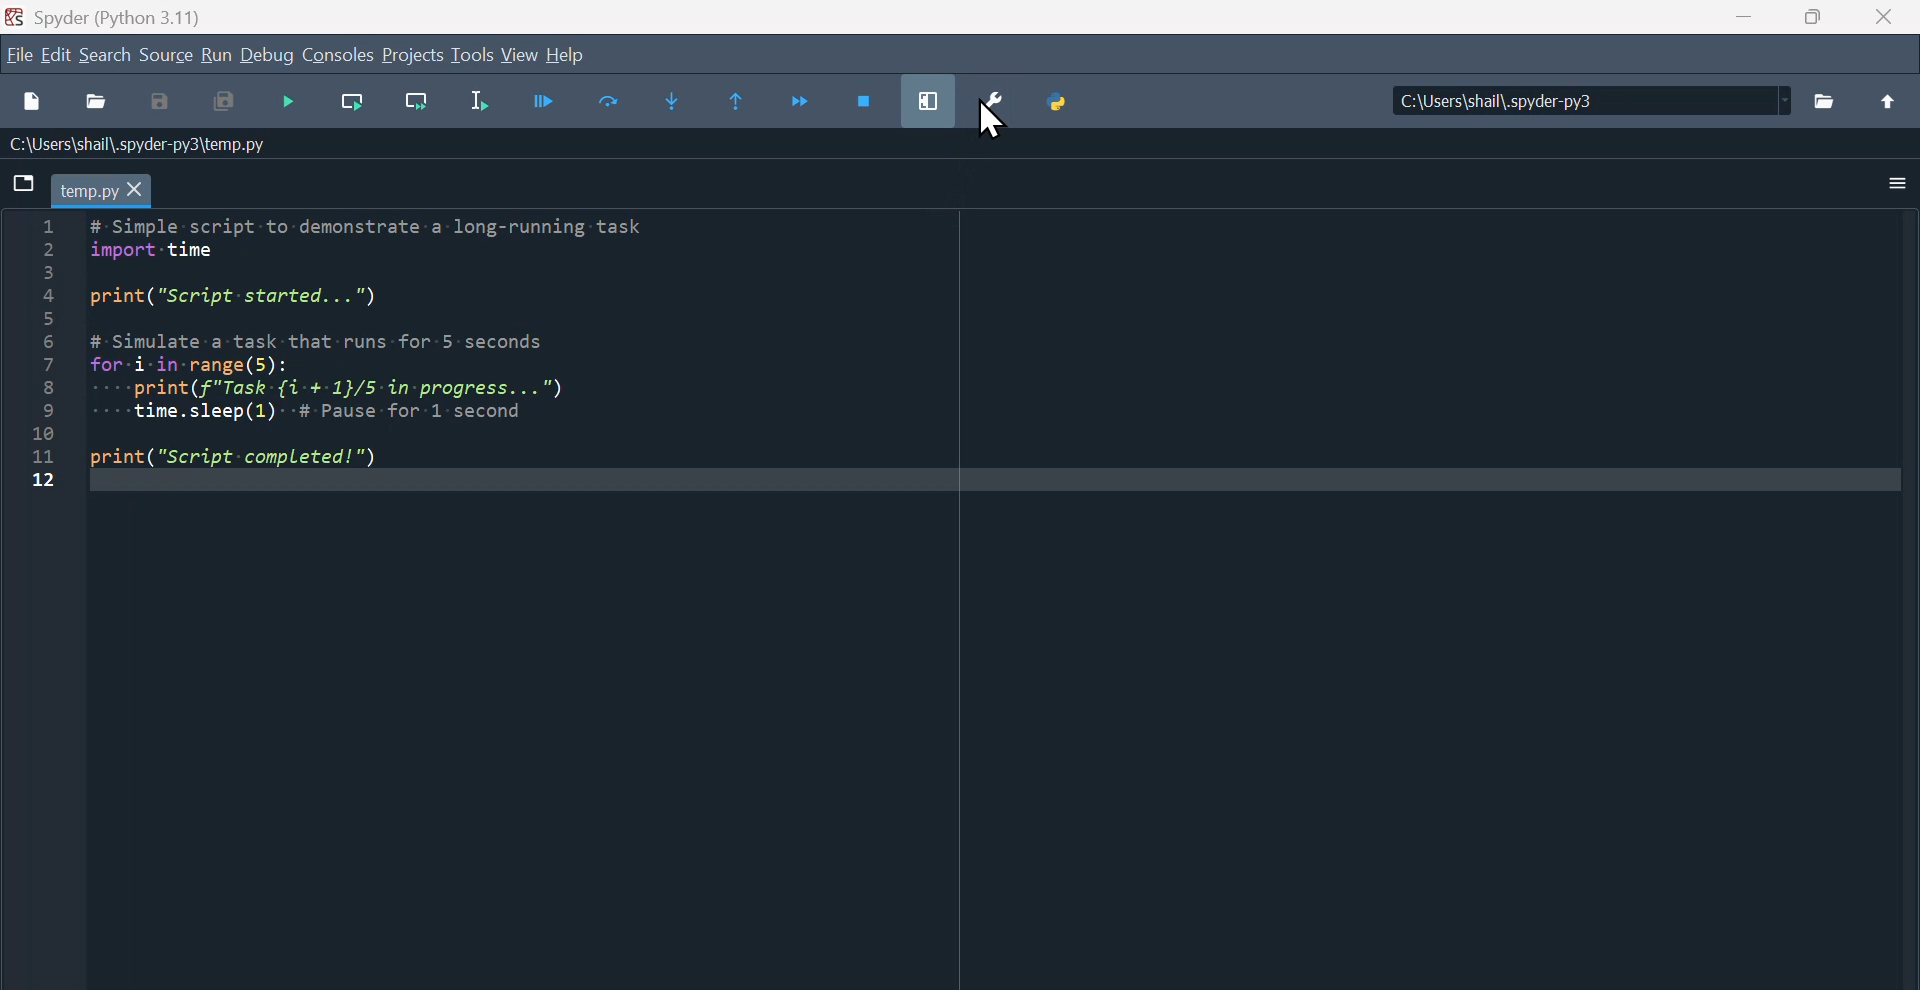 The height and width of the screenshot is (990, 1920). Describe the element at coordinates (1741, 21) in the screenshot. I see `minimise` at that location.